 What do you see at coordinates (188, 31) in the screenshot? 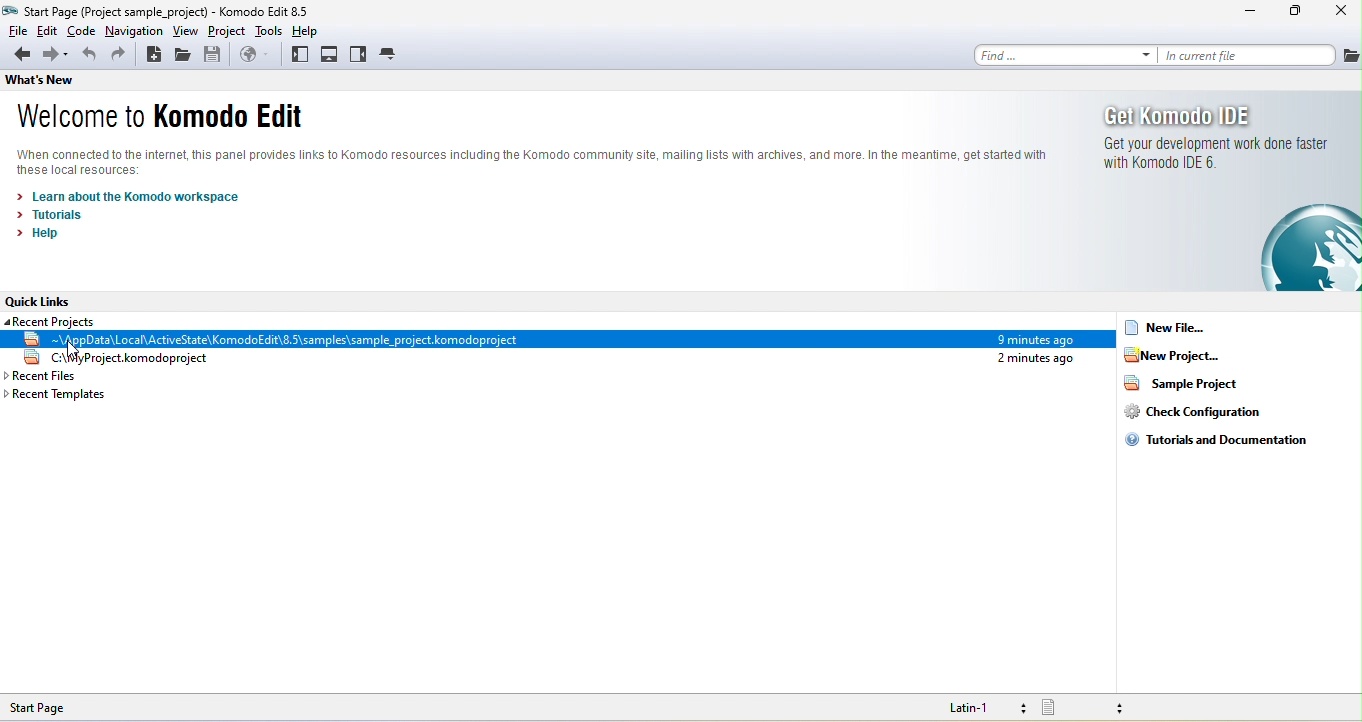
I see `view` at bounding box center [188, 31].